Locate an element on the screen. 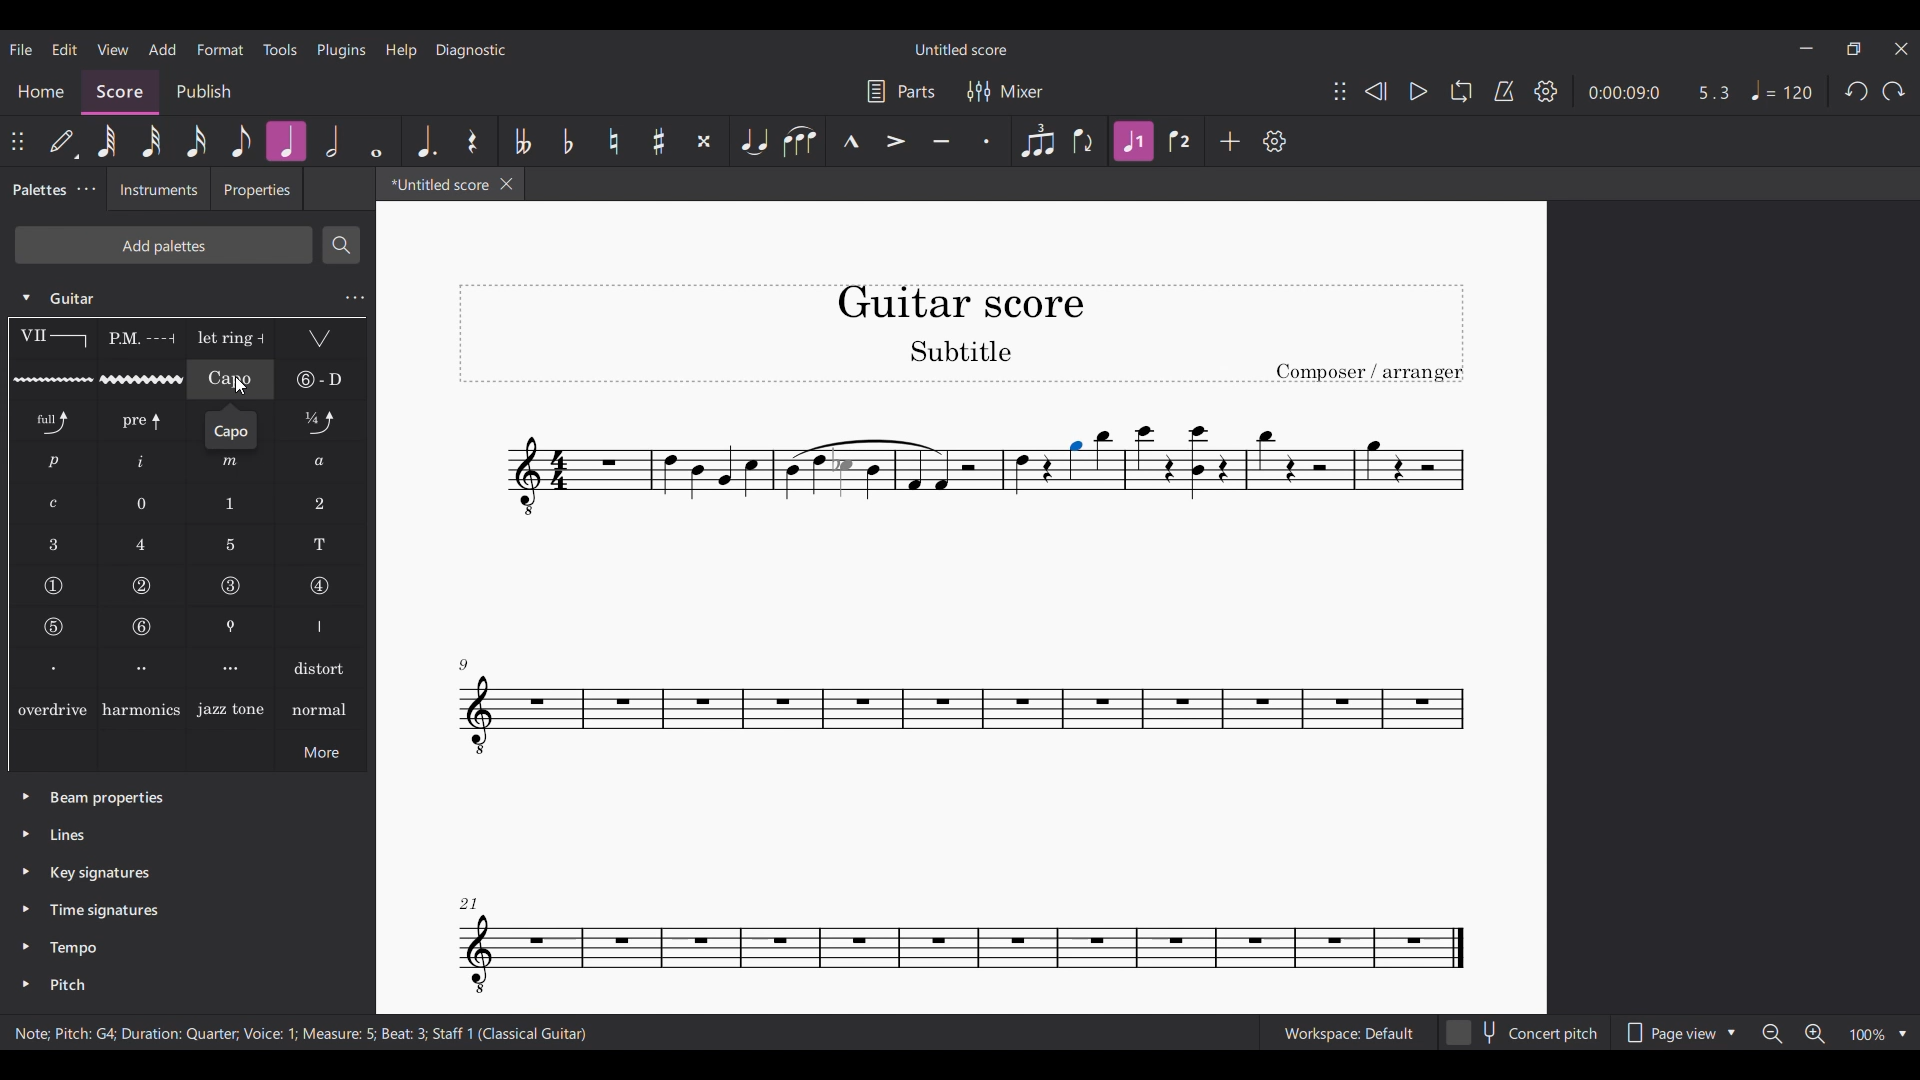 This screenshot has height=1080, width=1920. String number 2 is located at coordinates (143, 586).